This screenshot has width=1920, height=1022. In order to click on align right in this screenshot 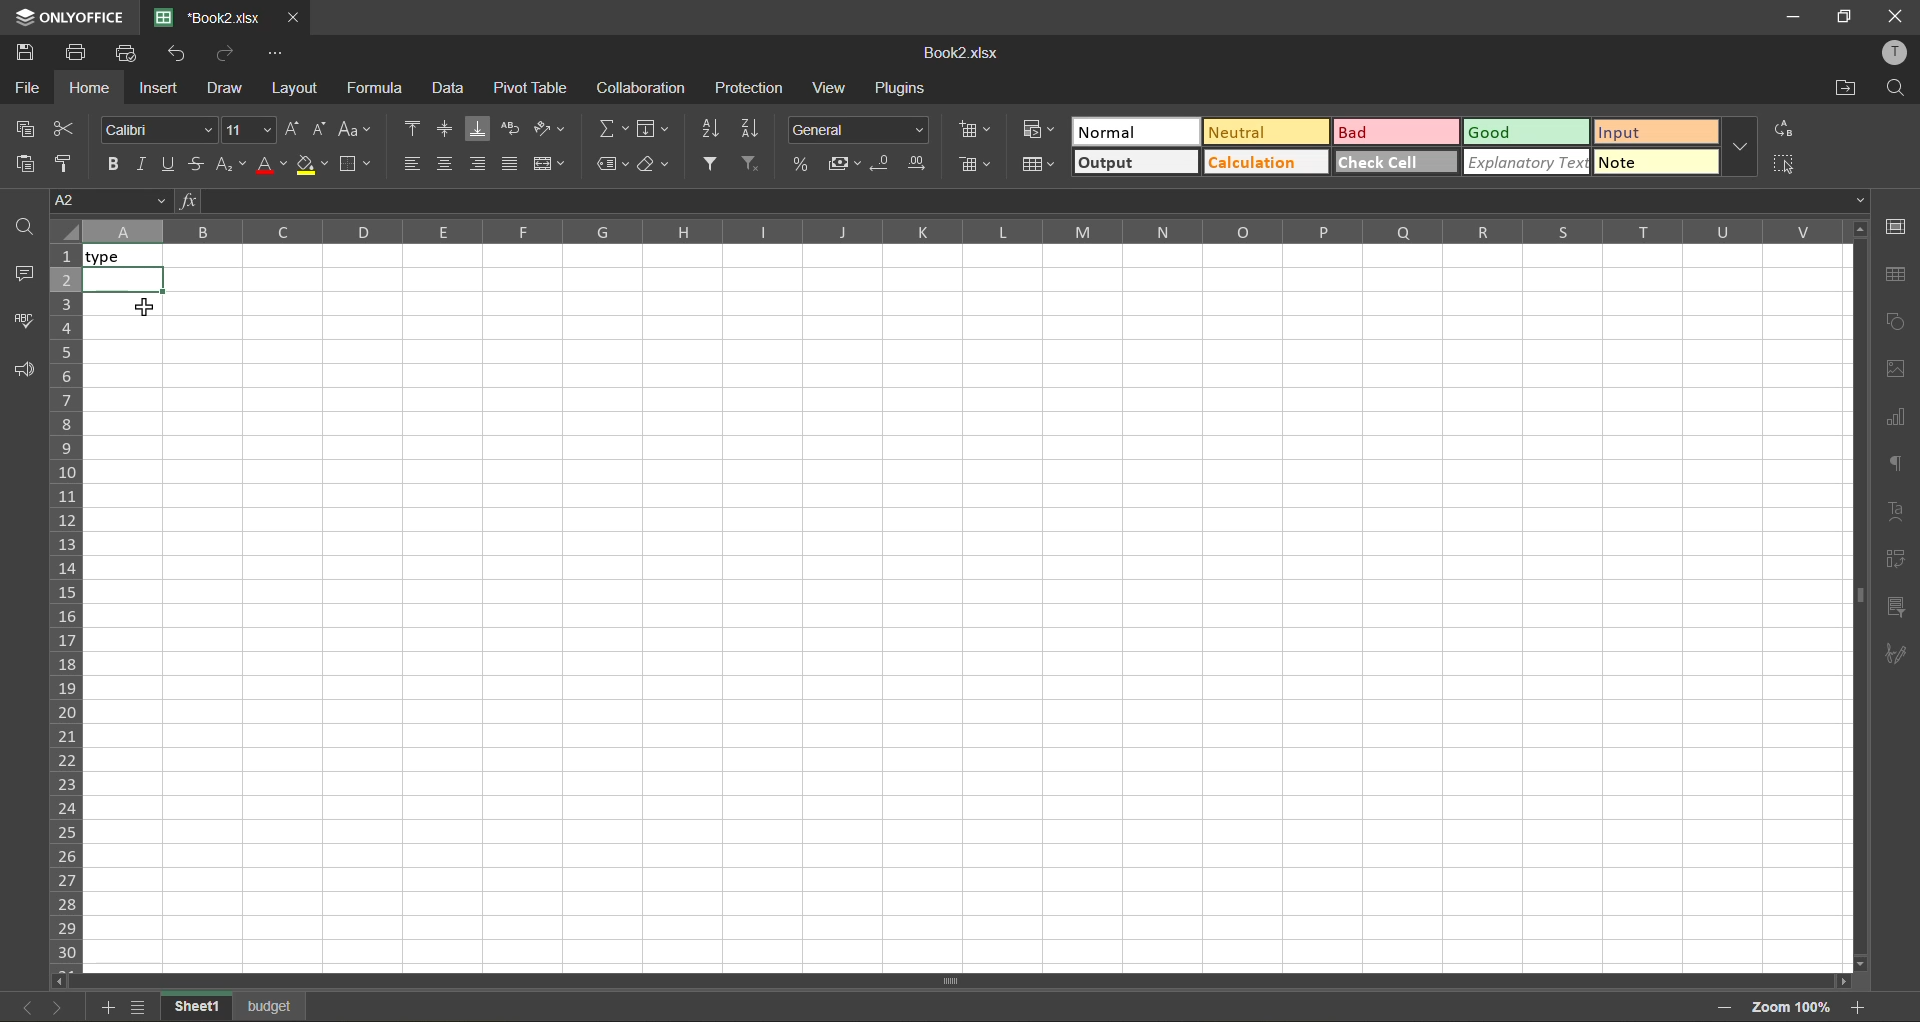, I will do `click(480, 161)`.